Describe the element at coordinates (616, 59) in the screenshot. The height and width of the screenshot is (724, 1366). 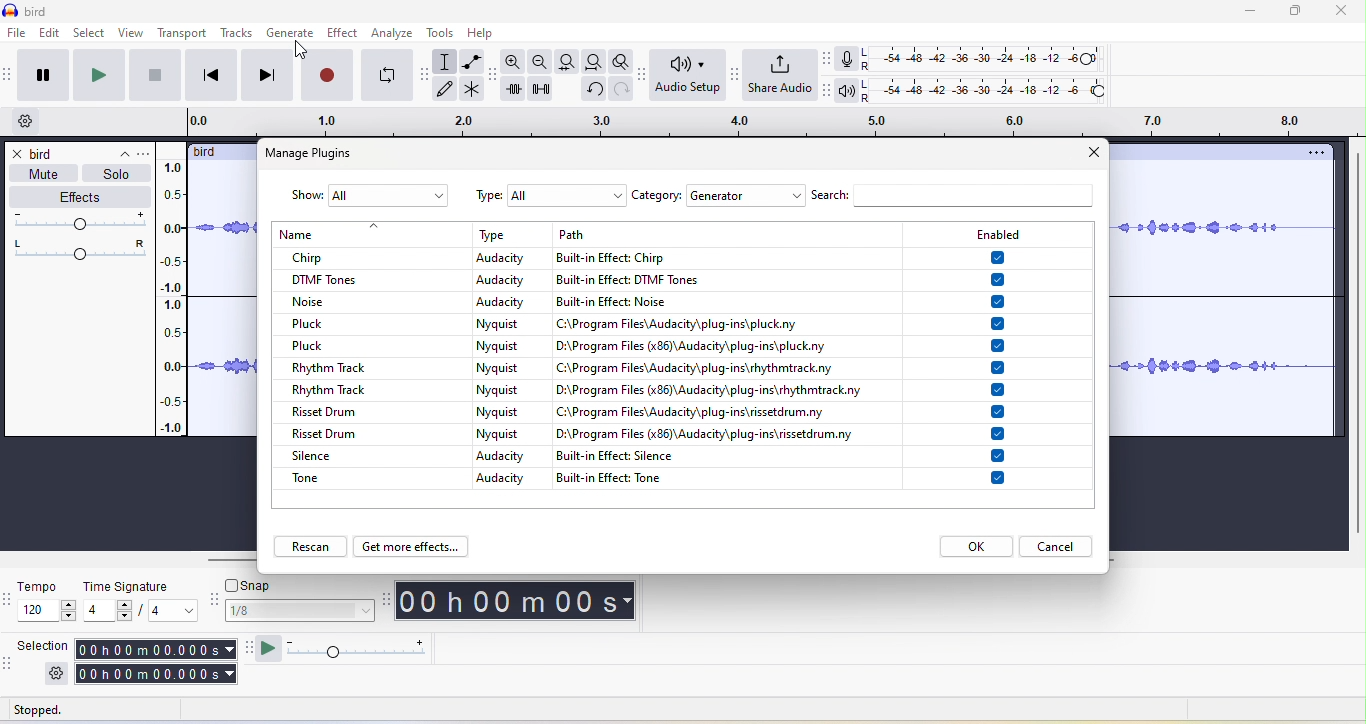
I see `zoom toggle ` at that location.